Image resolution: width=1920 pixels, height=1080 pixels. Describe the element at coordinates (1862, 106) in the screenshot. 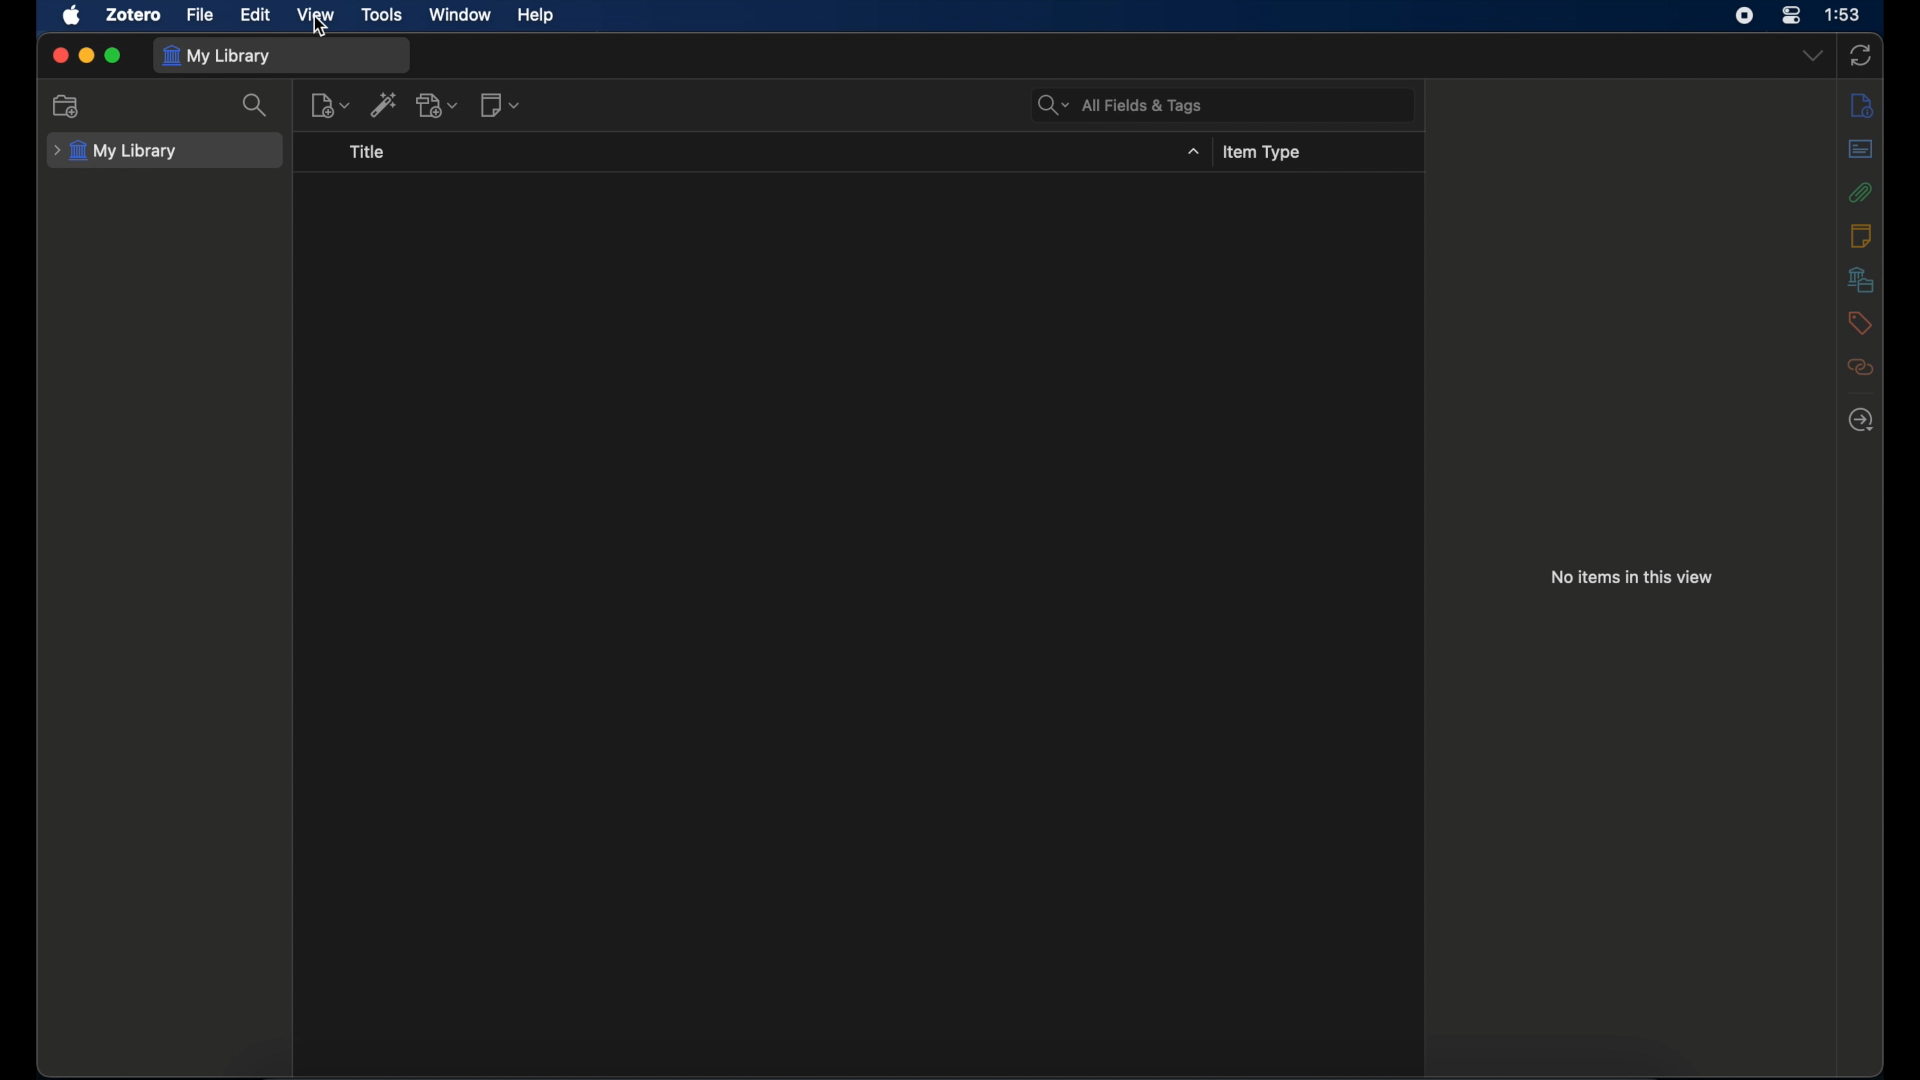

I see `info` at that location.